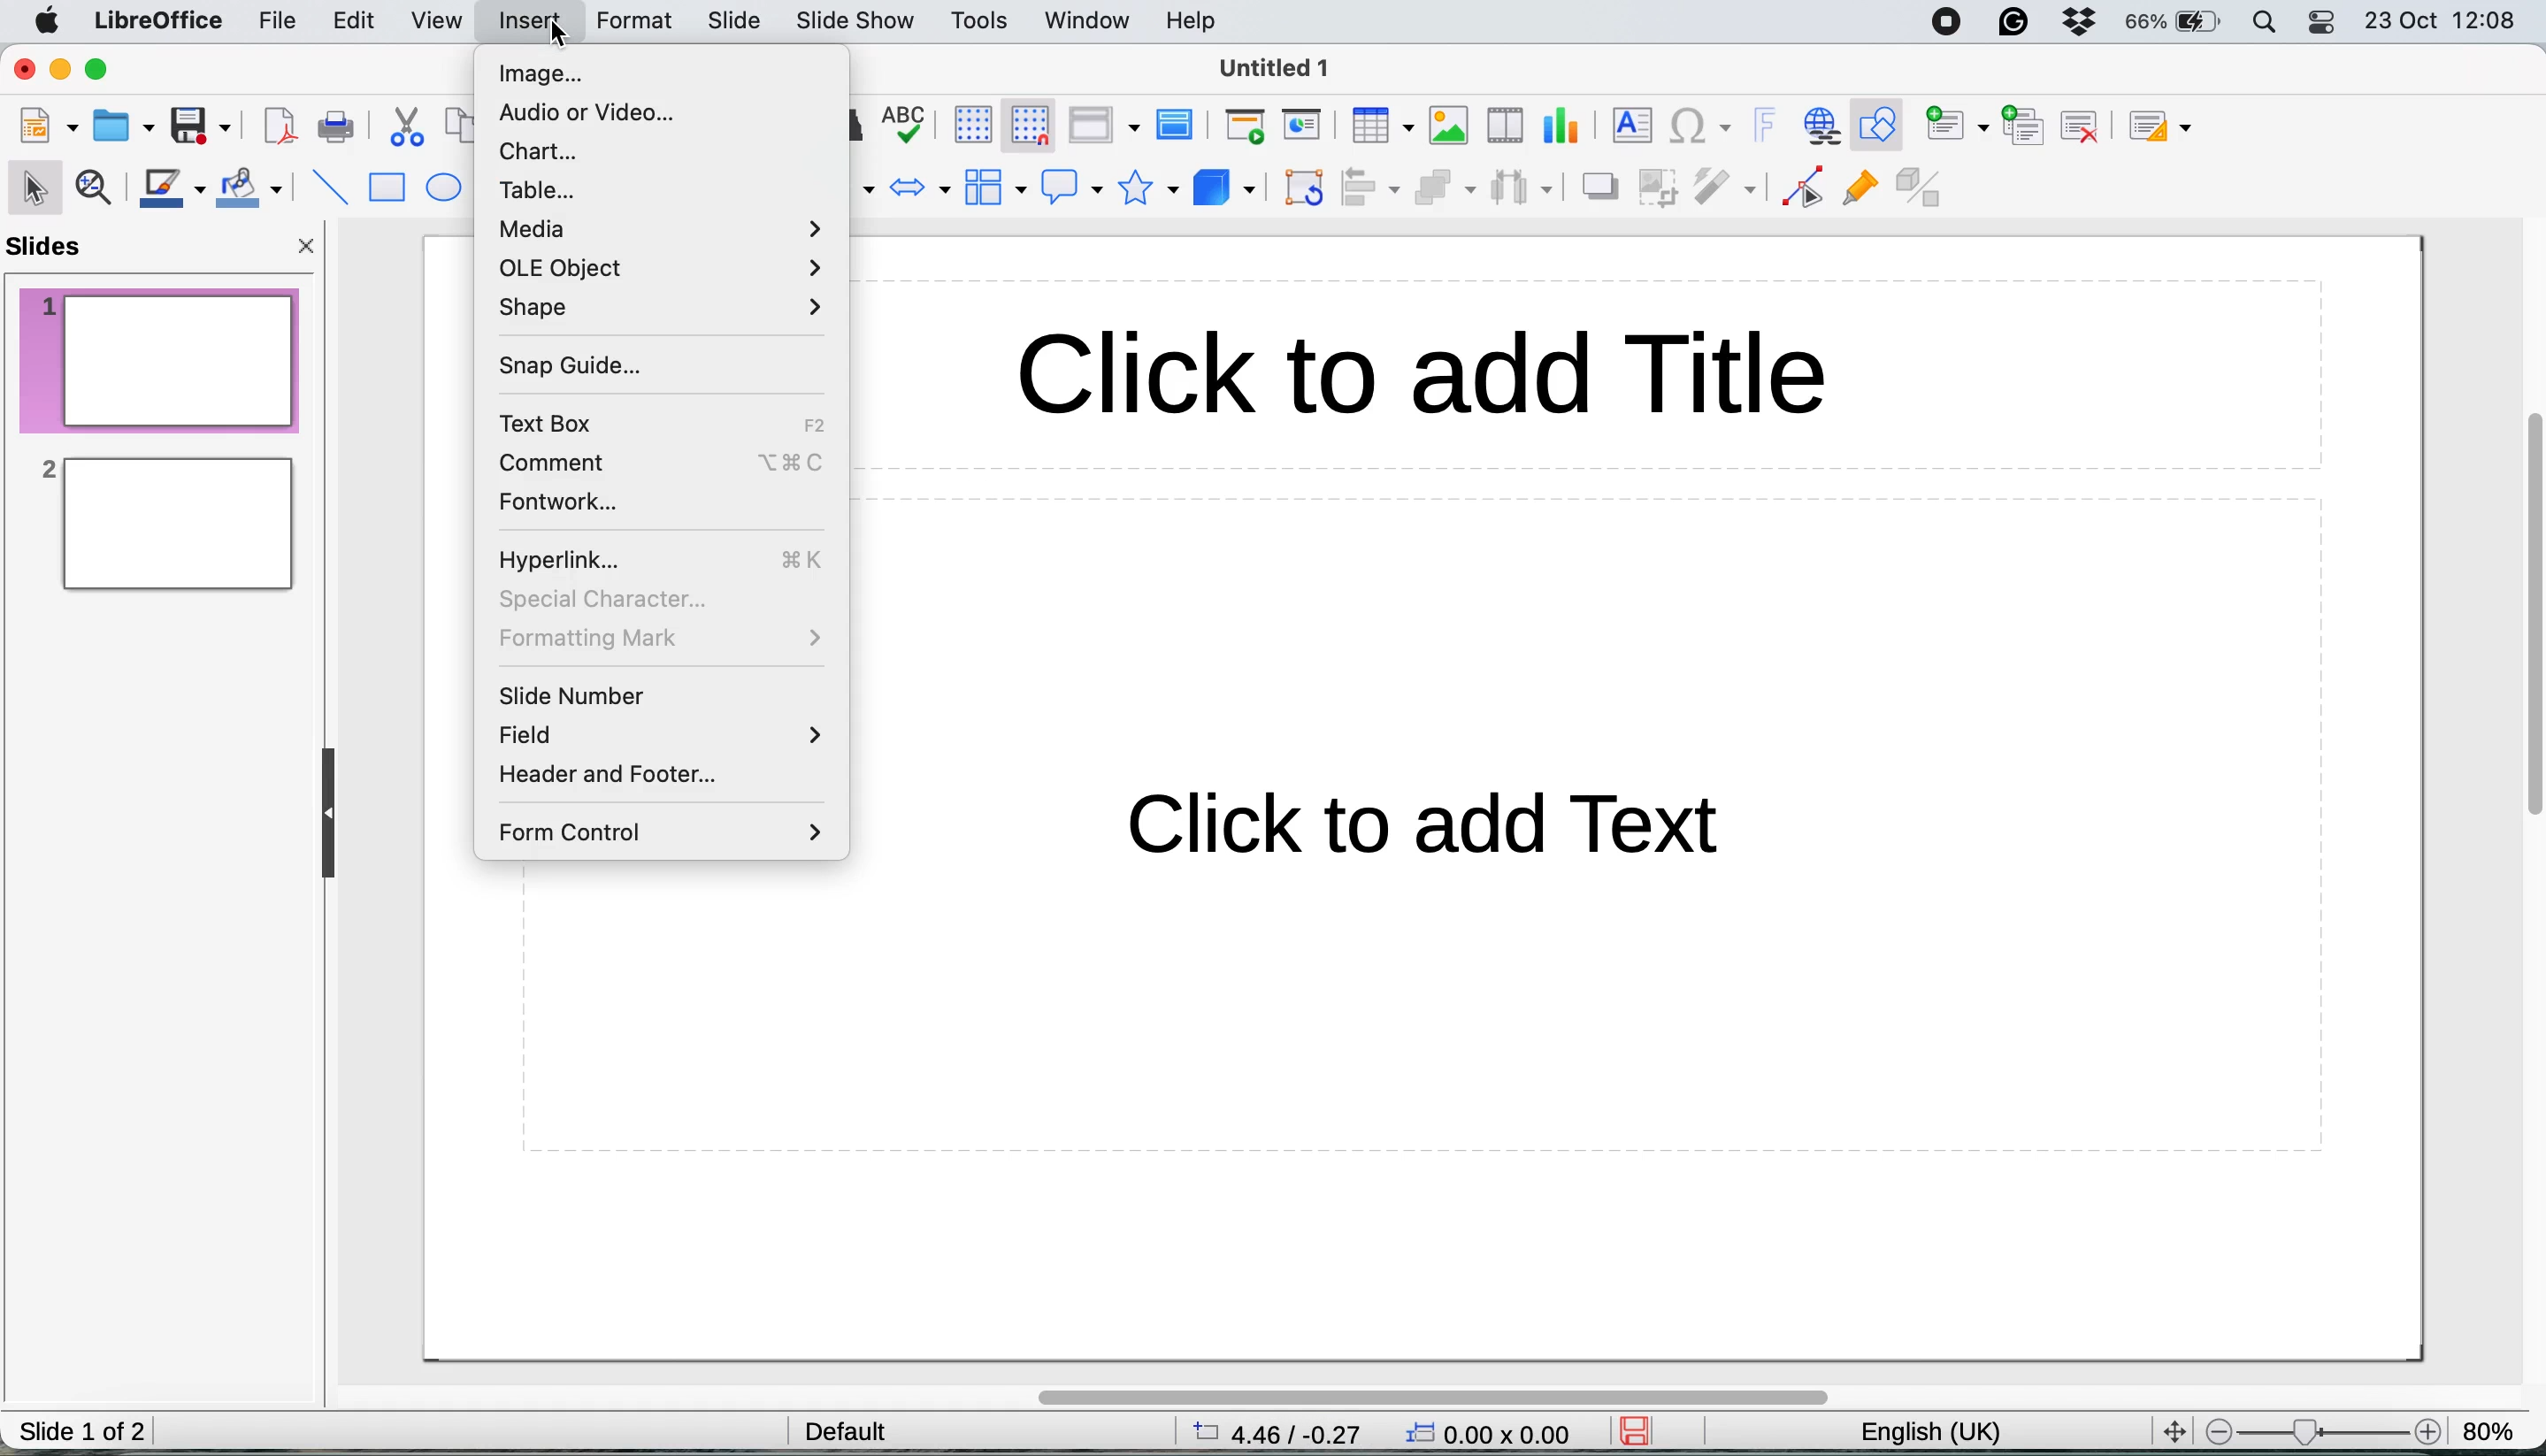 Image resolution: width=2546 pixels, height=1456 pixels. I want to click on insert chart, so click(1565, 125).